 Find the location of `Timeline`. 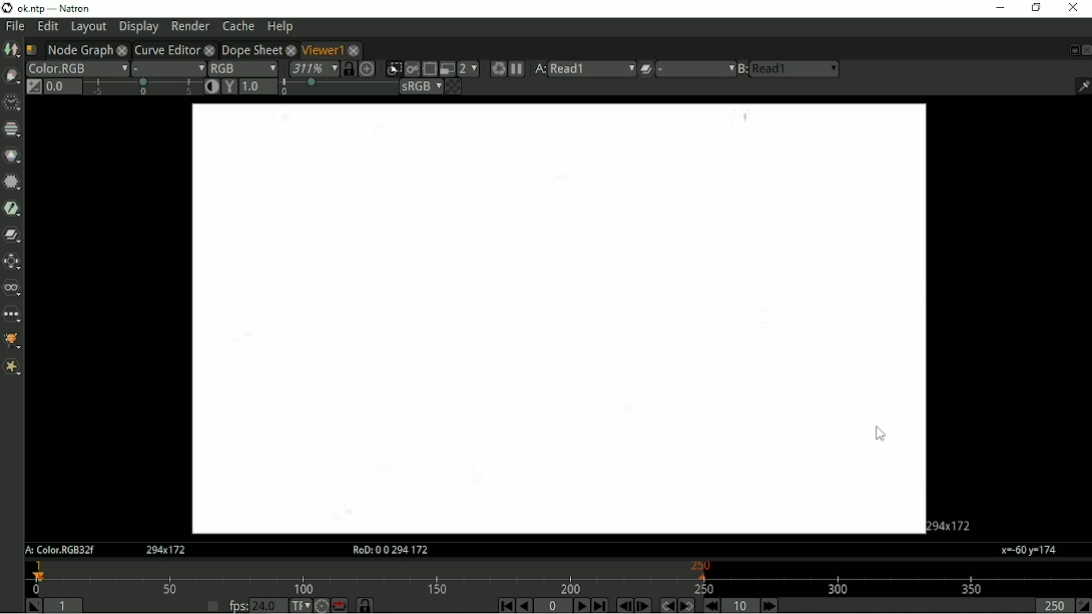

Timeline is located at coordinates (555, 578).